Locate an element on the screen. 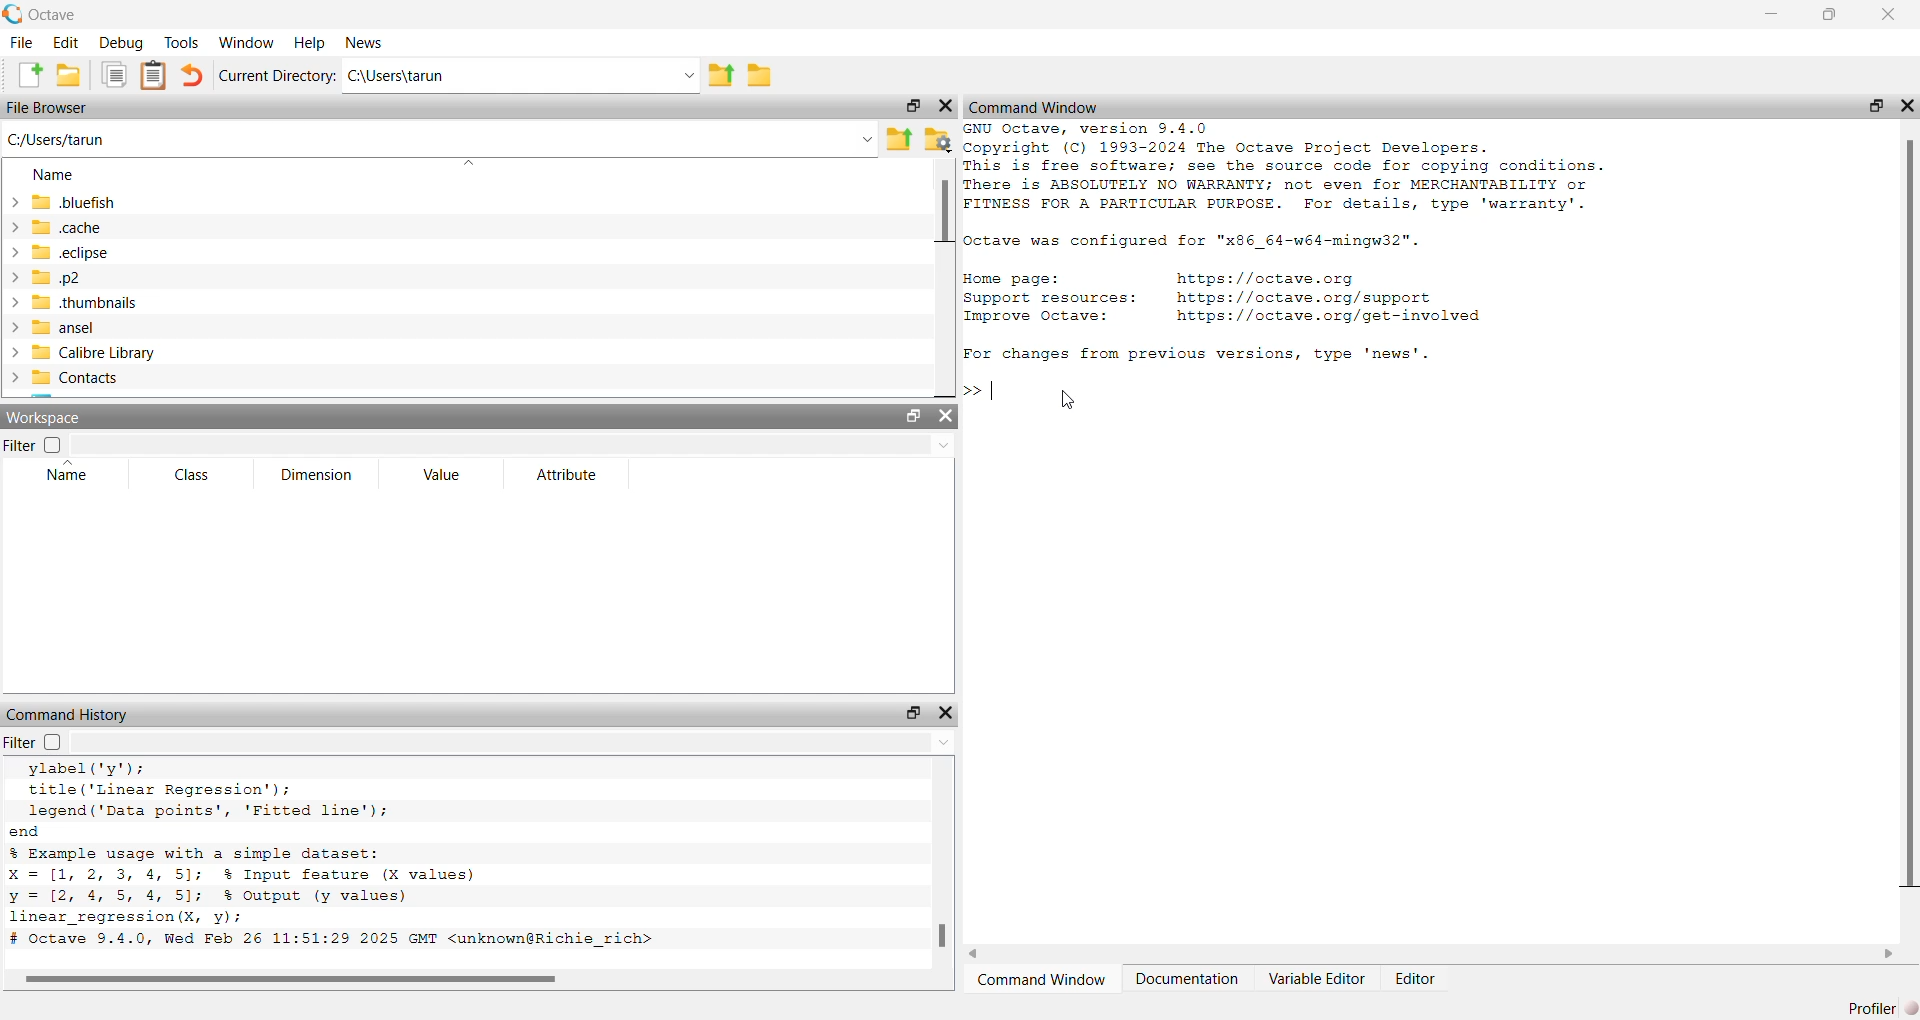  .cache is located at coordinates (96, 226).